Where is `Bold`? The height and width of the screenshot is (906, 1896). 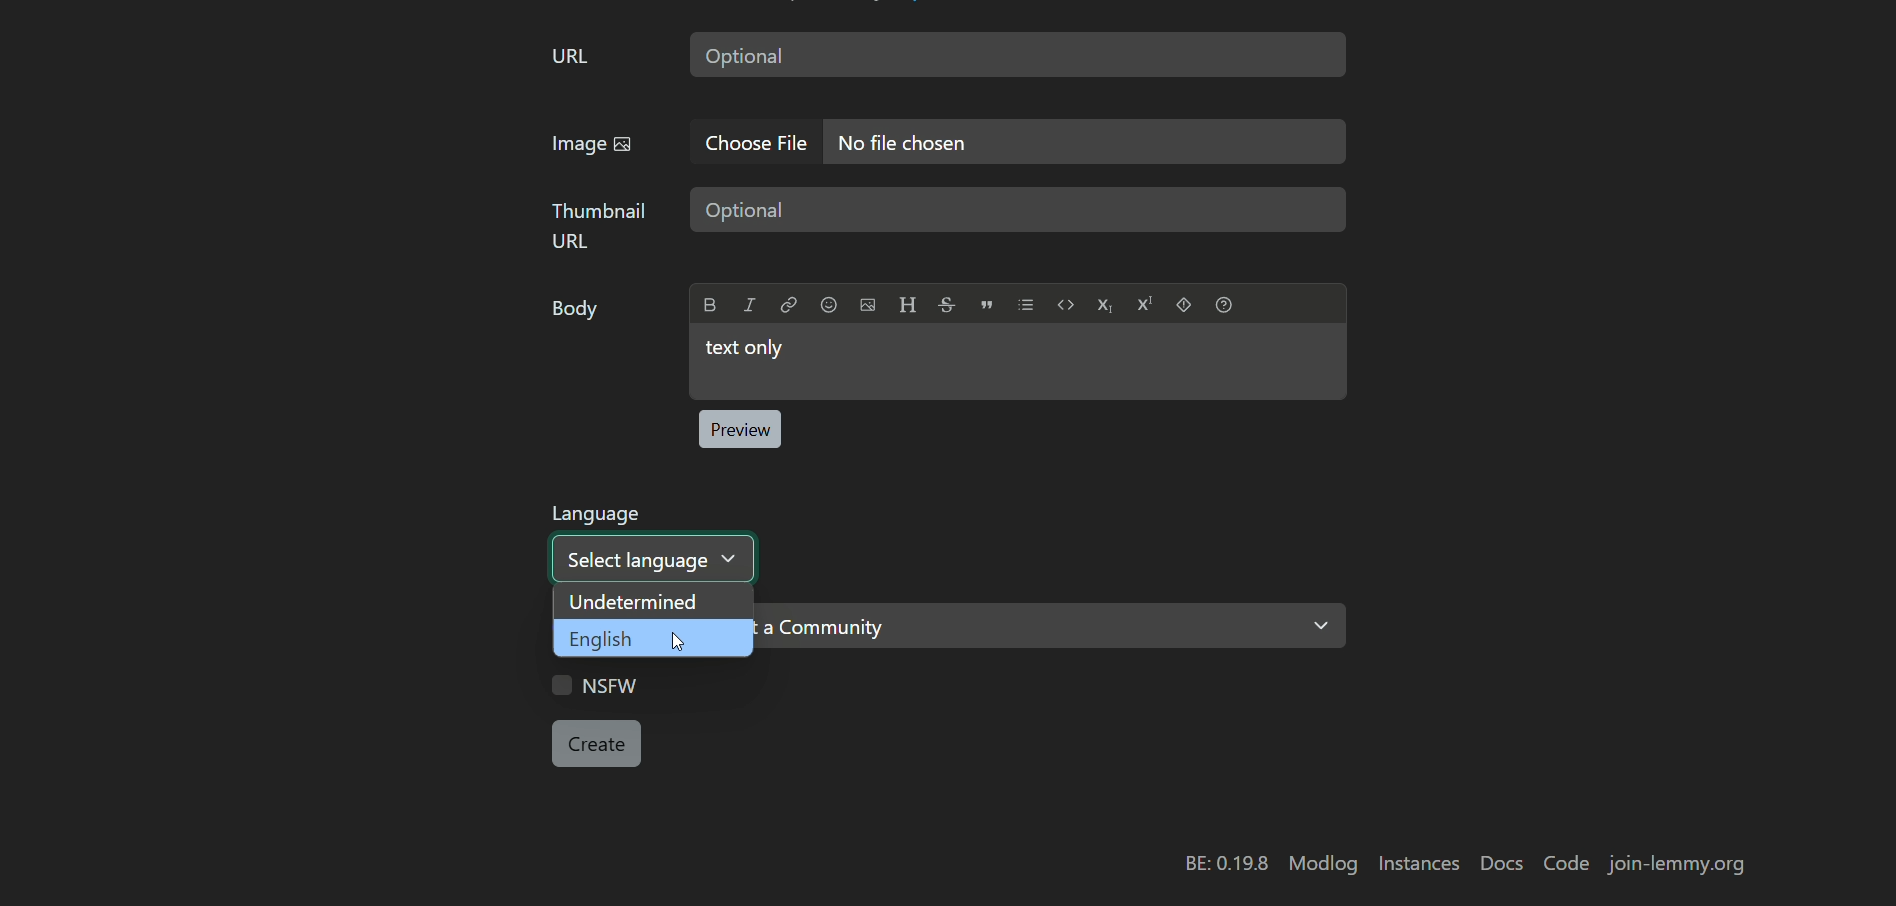
Bold is located at coordinates (711, 305).